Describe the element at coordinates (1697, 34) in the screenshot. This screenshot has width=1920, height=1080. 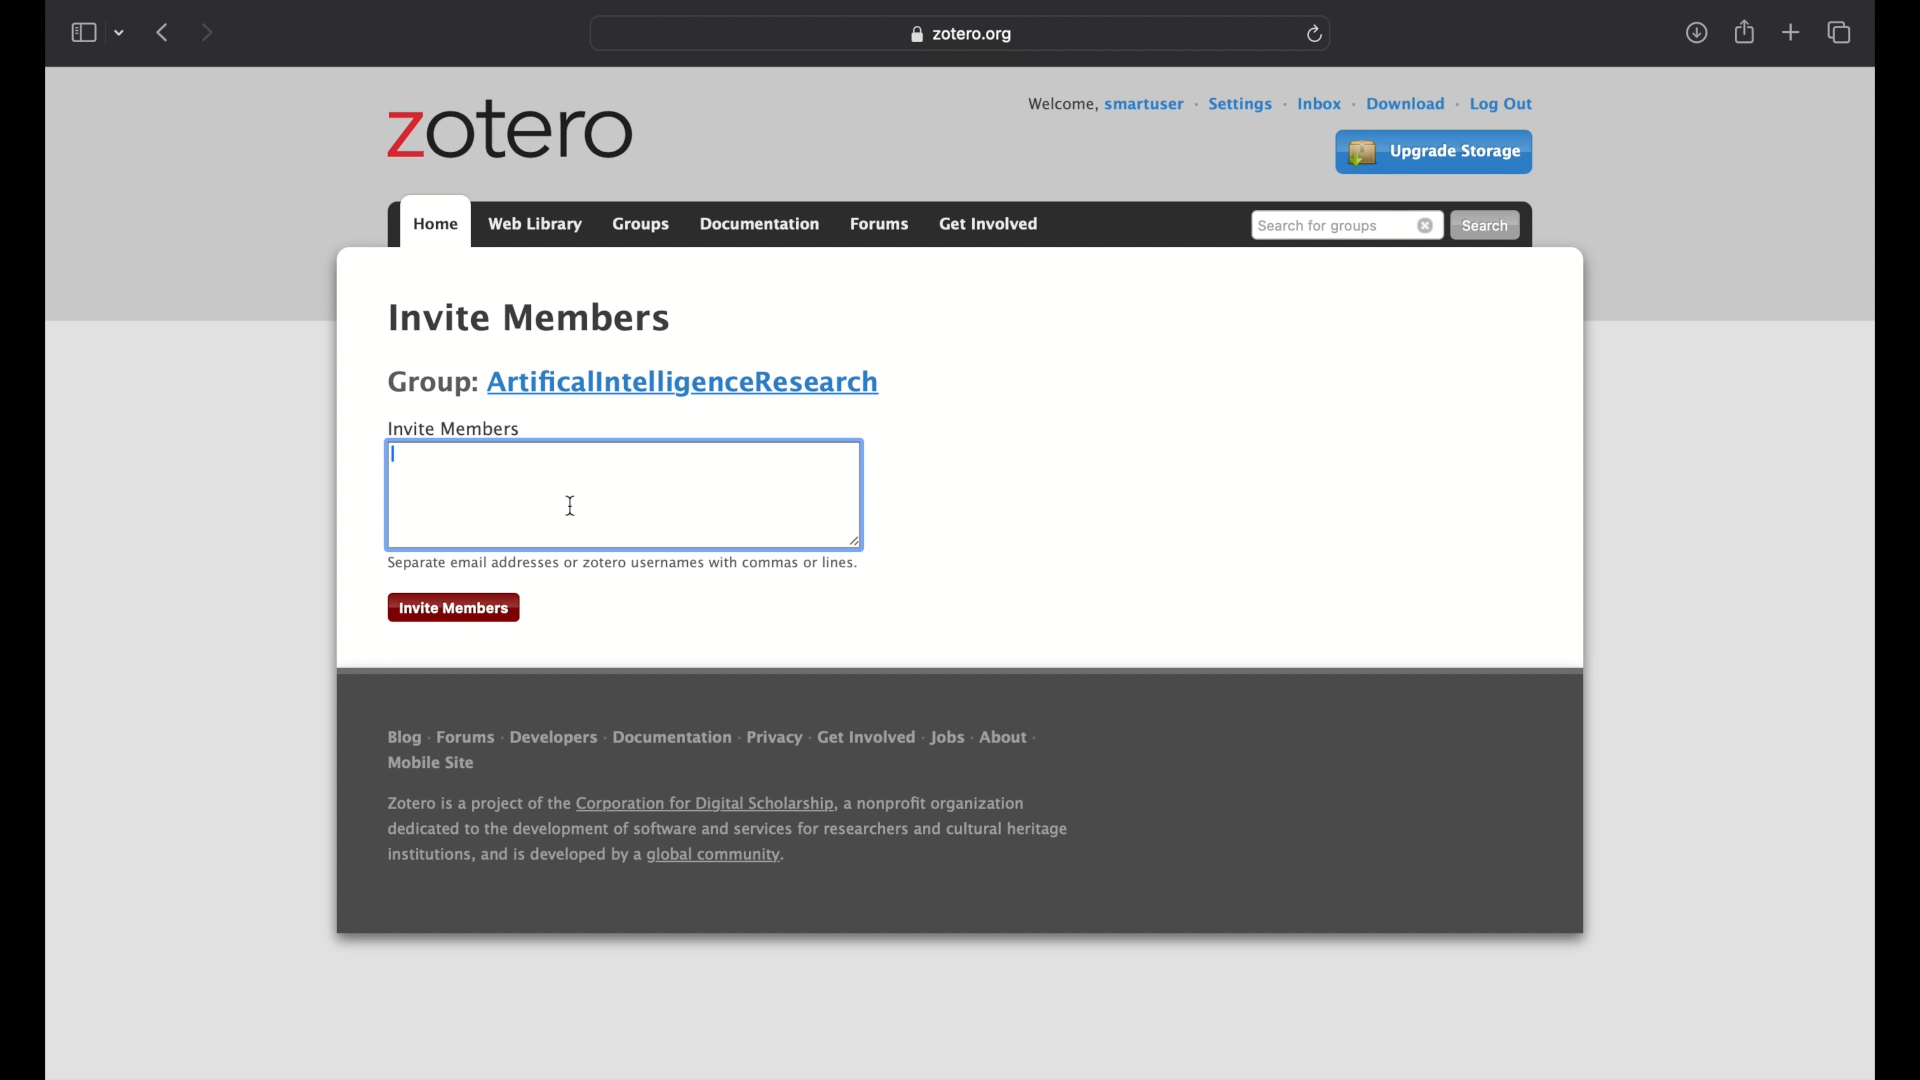
I see `download` at that location.